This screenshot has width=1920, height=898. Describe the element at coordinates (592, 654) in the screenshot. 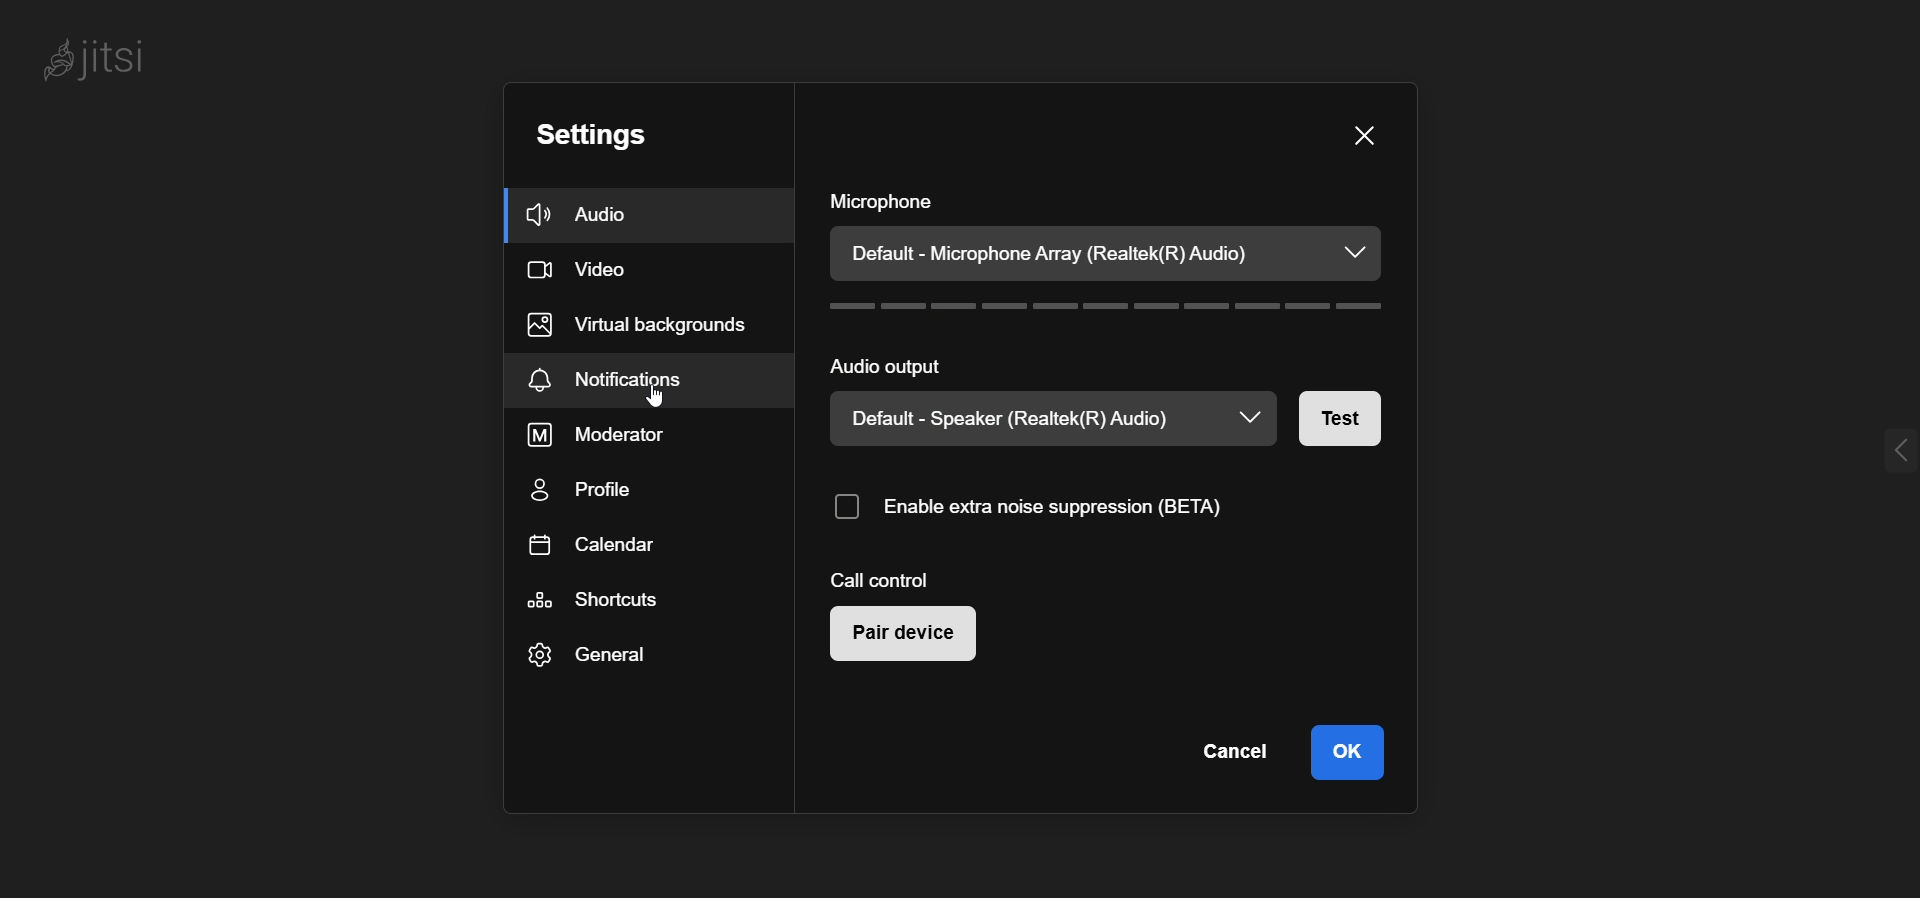

I see `general` at that location.